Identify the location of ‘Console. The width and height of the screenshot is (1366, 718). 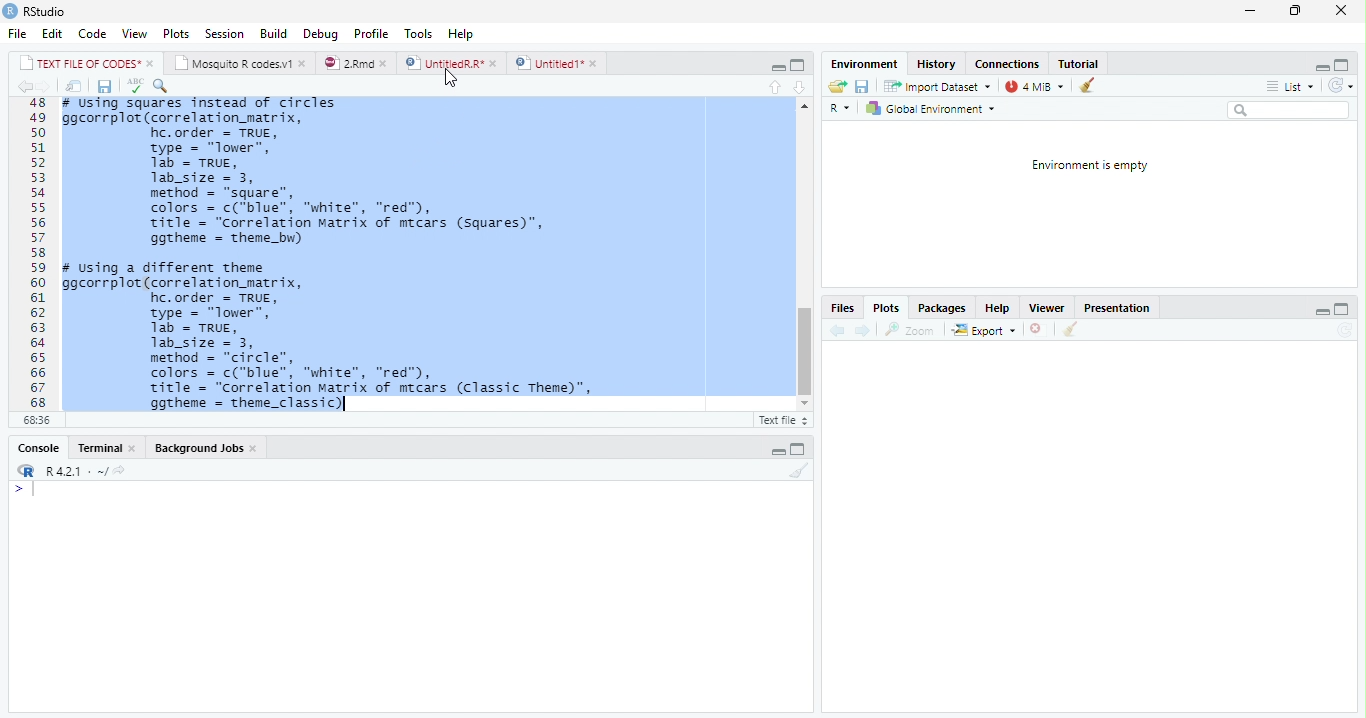
(33, 450).